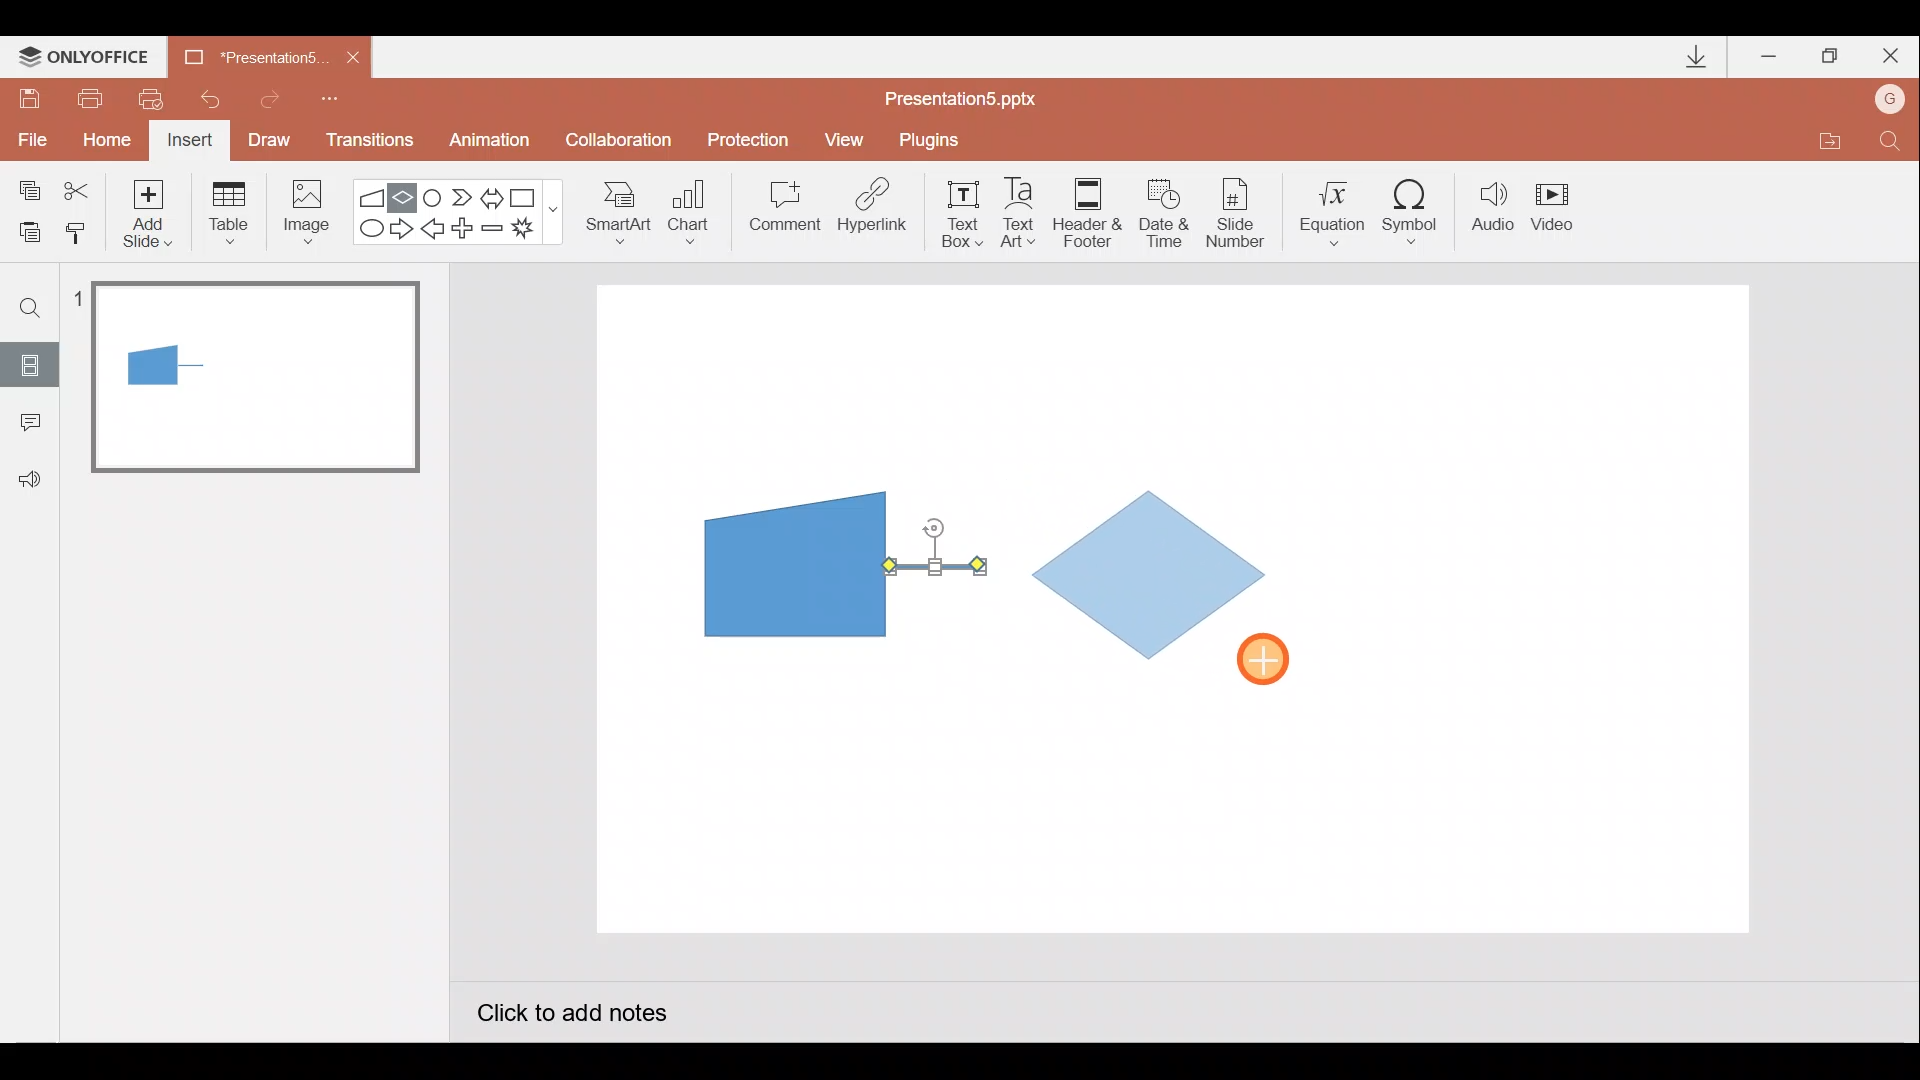  I want to click on Open file location, so click(1829, 144).